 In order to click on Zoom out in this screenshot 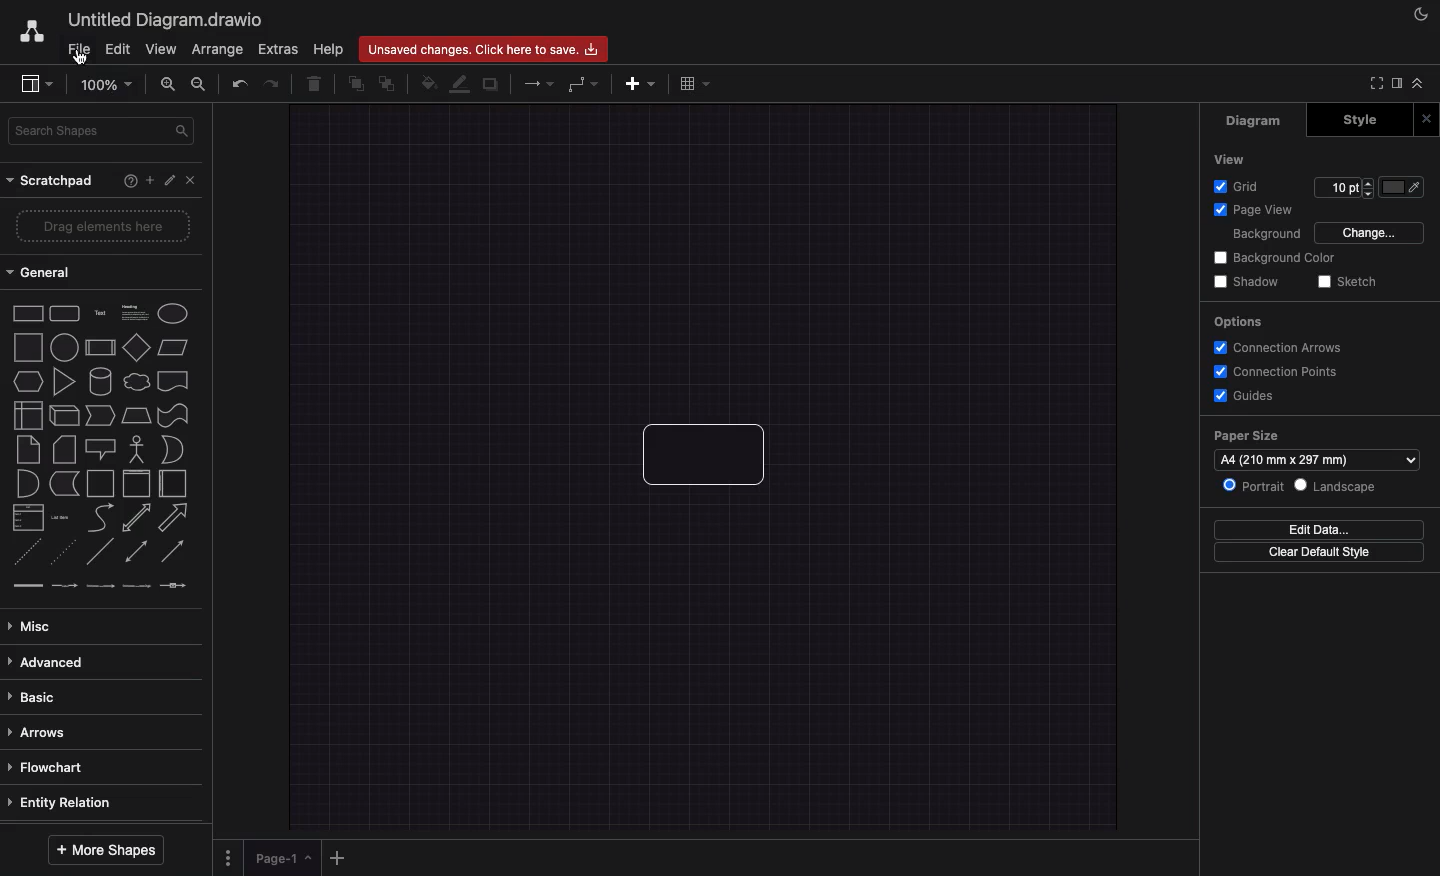, I will do `click(200, 84)`.